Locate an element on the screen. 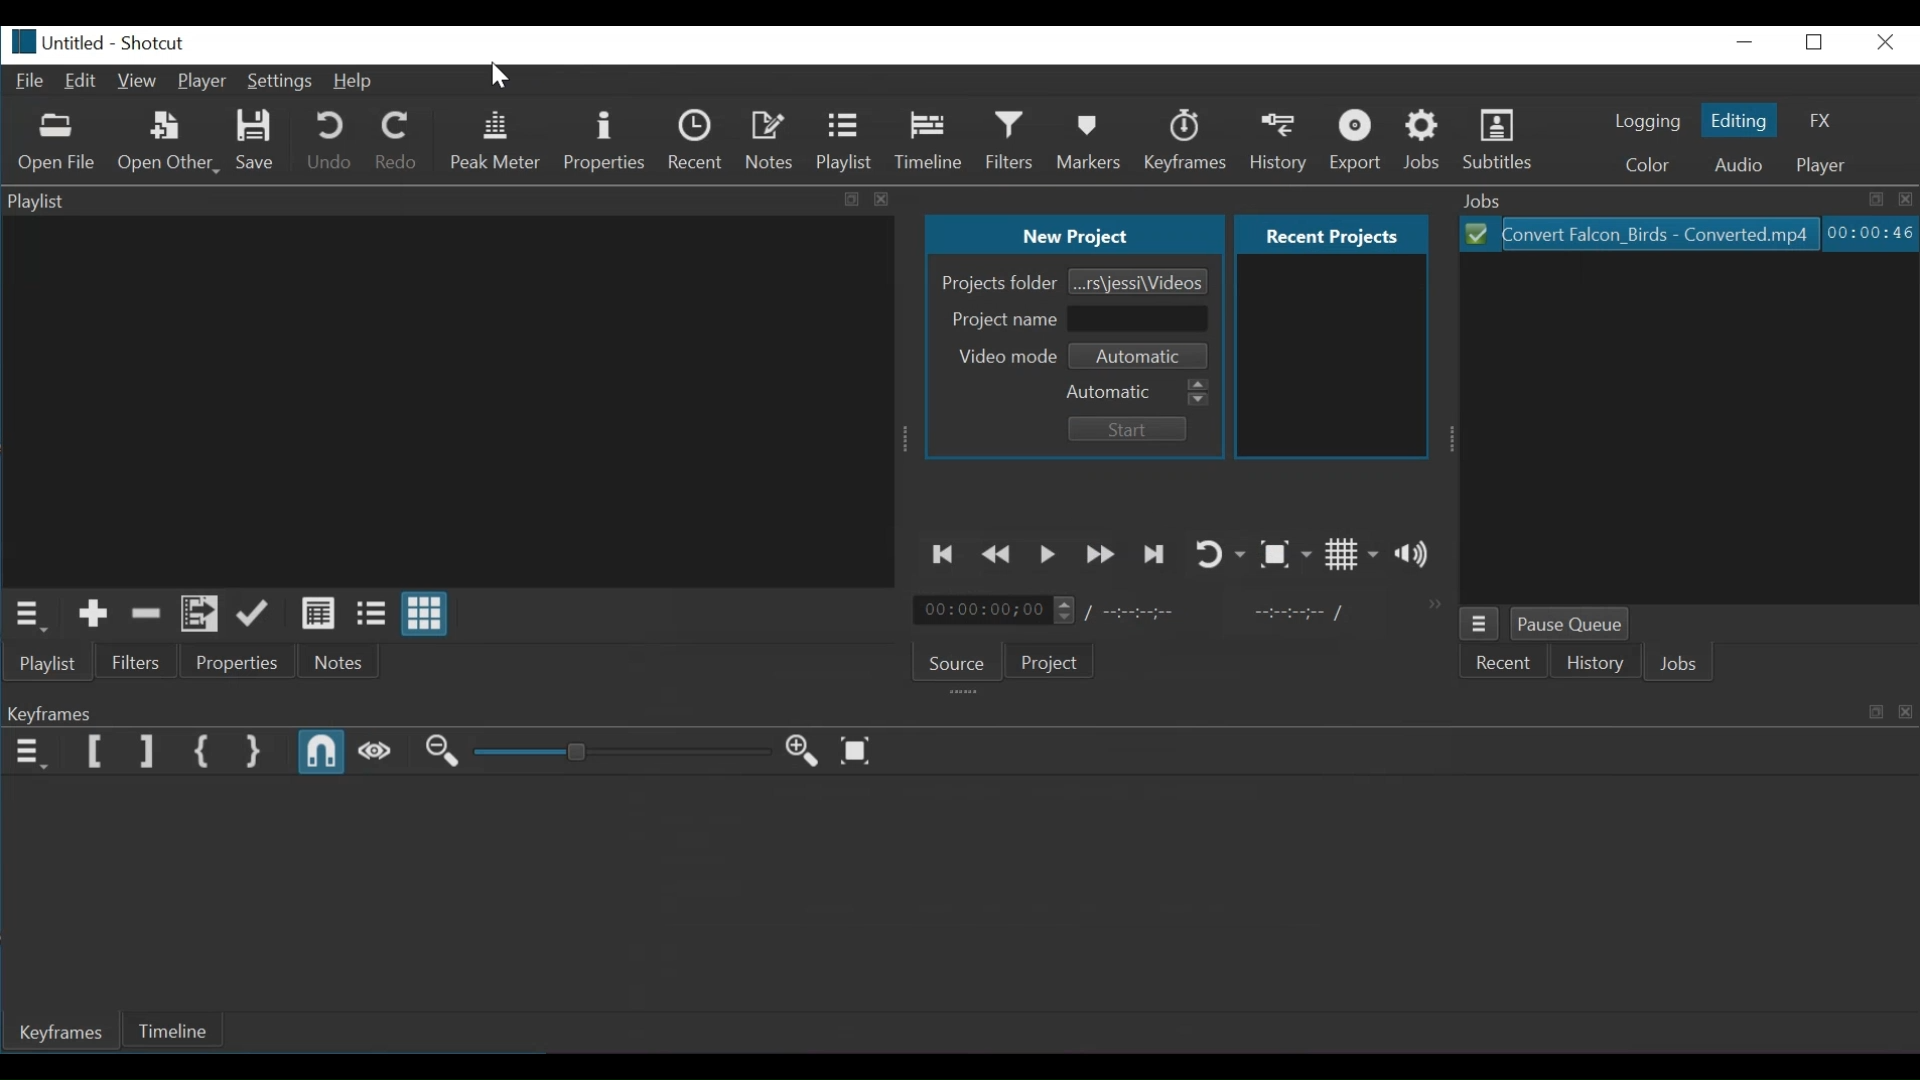 The width and height of the screenshot is (1920, 1080). Help is located at coordinates (364, 84).